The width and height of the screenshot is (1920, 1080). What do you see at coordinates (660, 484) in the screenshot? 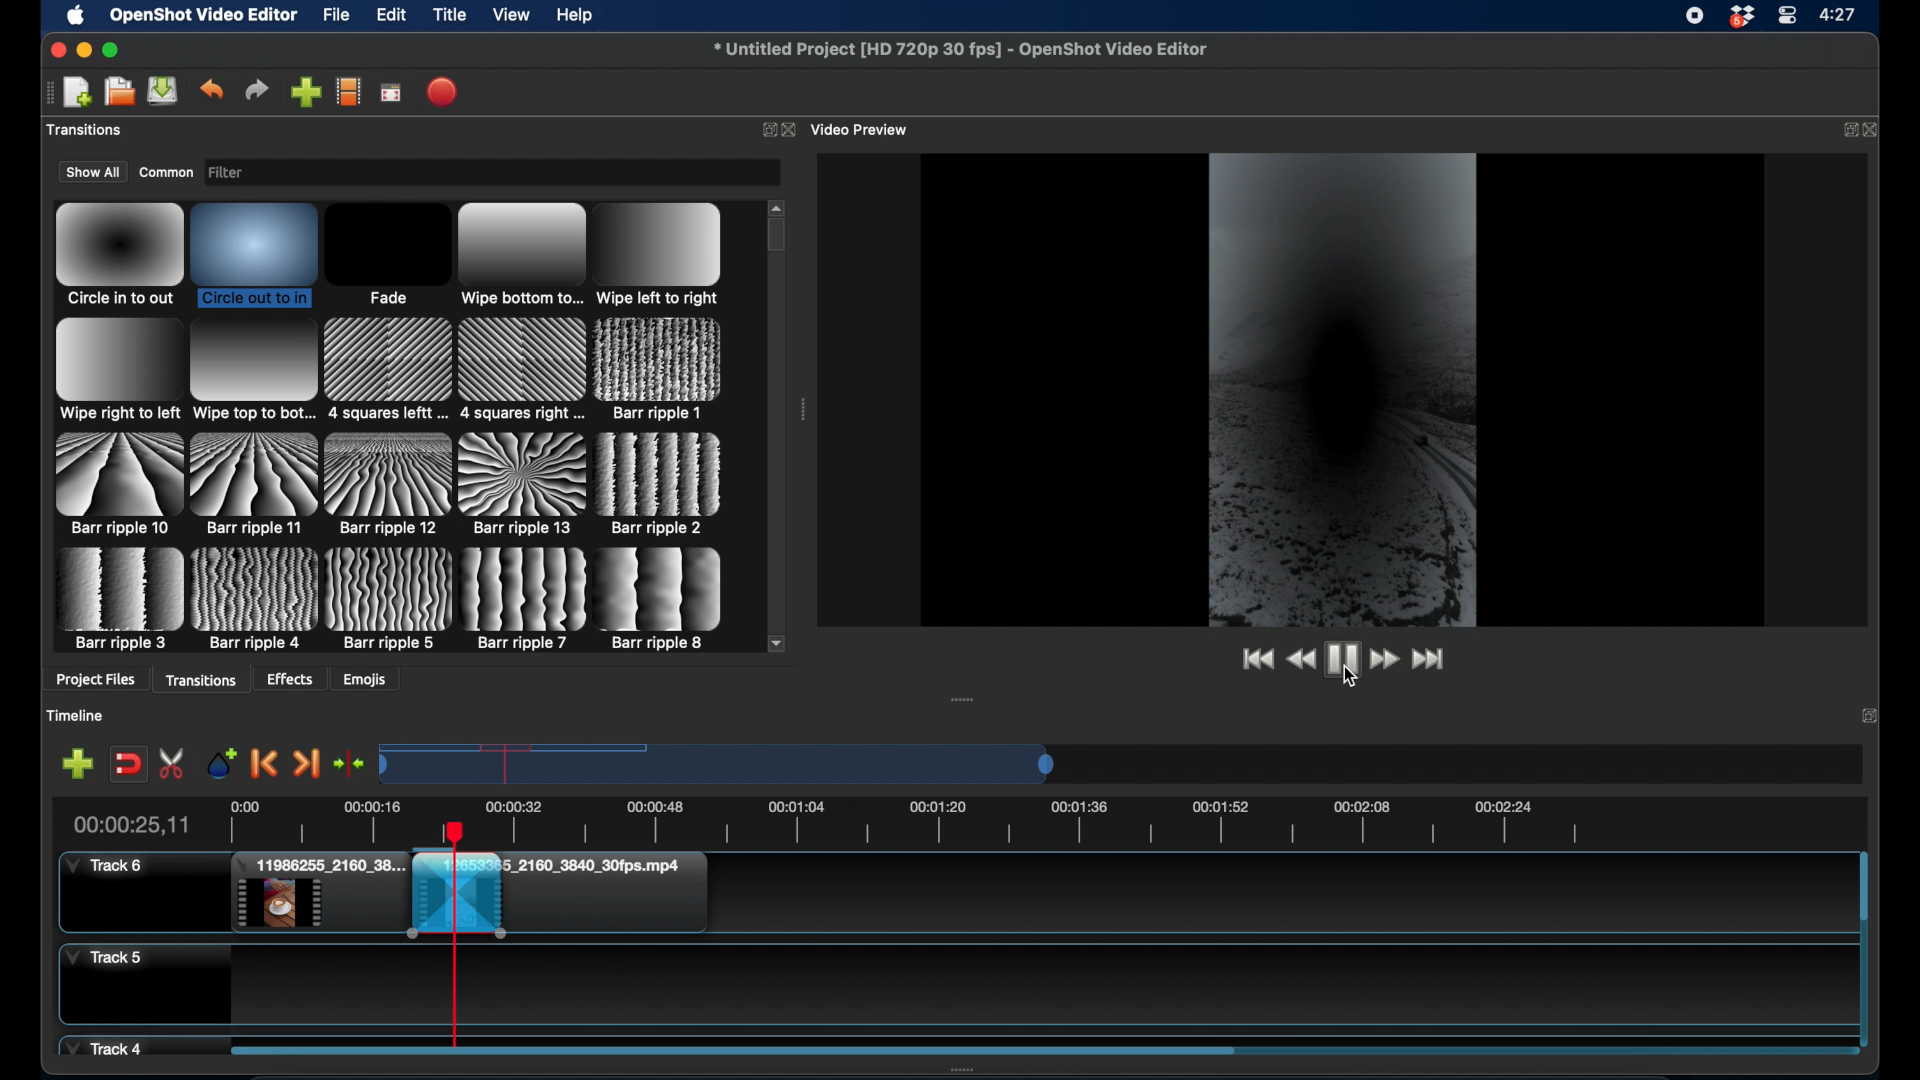
I see `transition` at bounding box center [660, 484].